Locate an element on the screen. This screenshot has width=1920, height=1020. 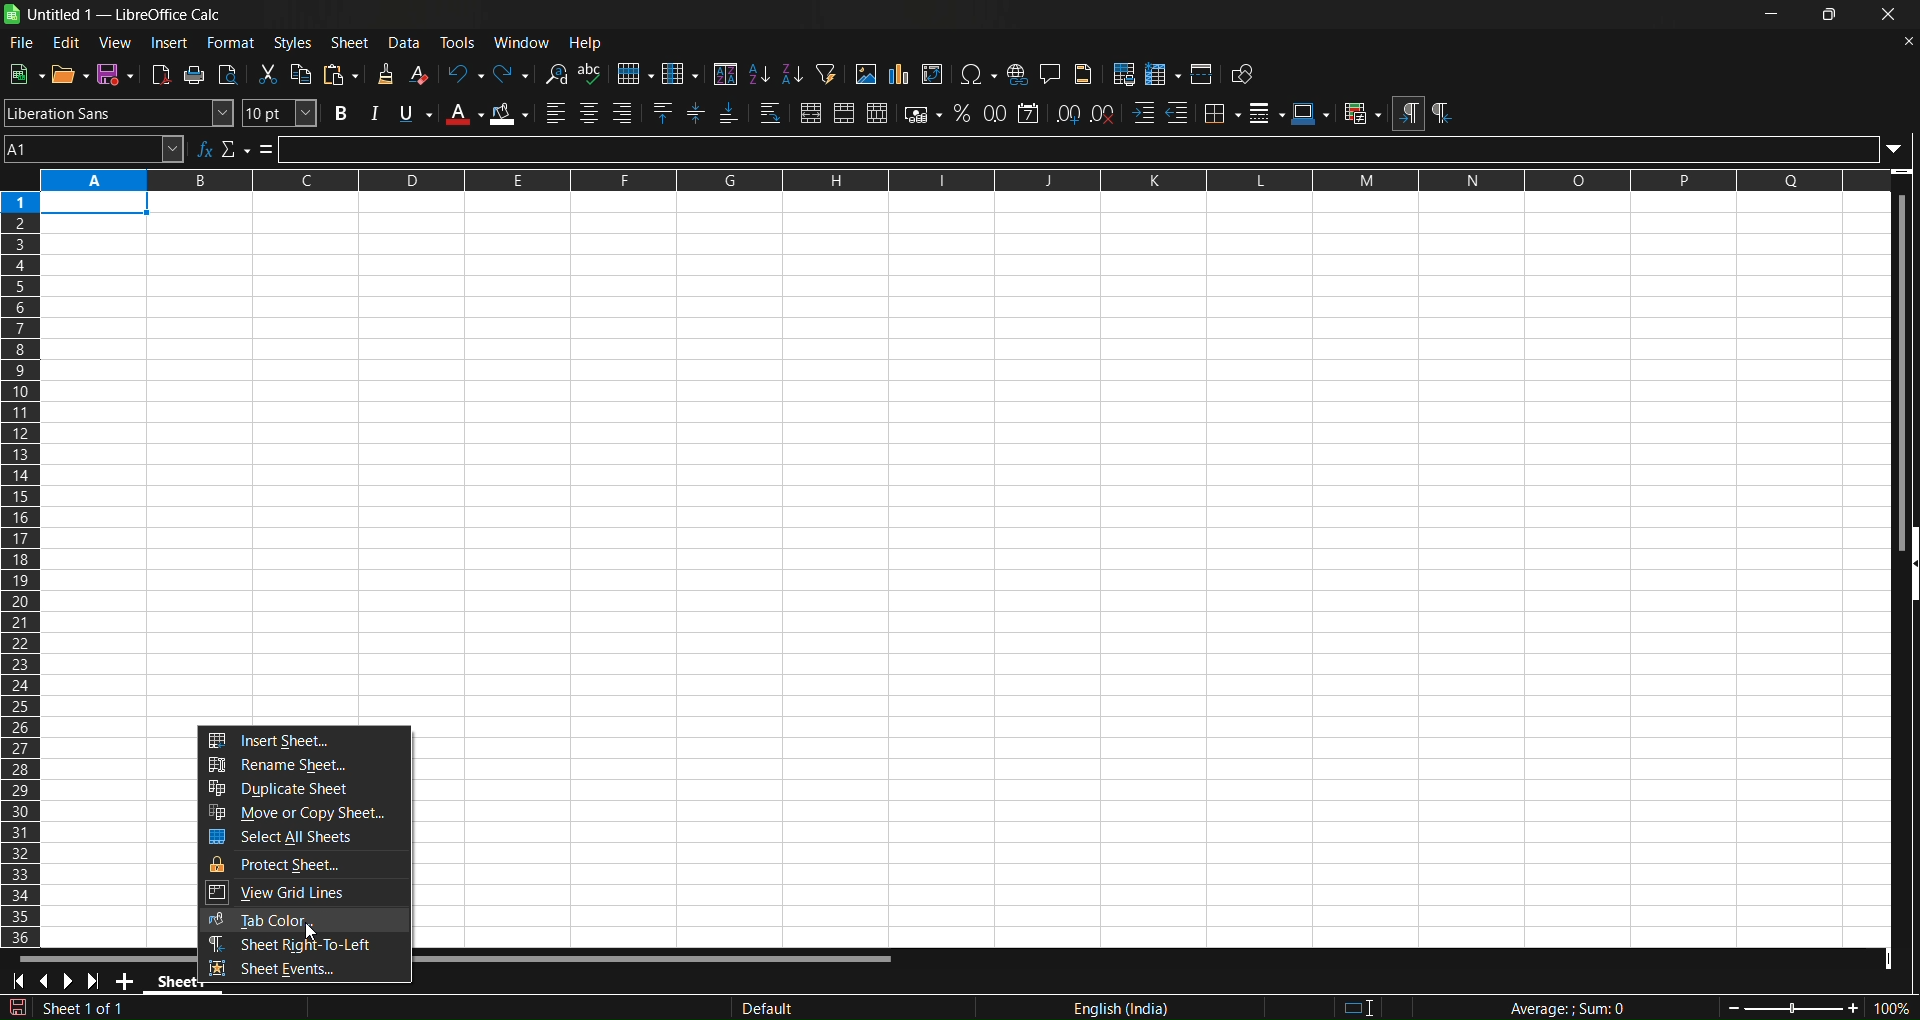
selected cells is located at coordinates (95, 205).